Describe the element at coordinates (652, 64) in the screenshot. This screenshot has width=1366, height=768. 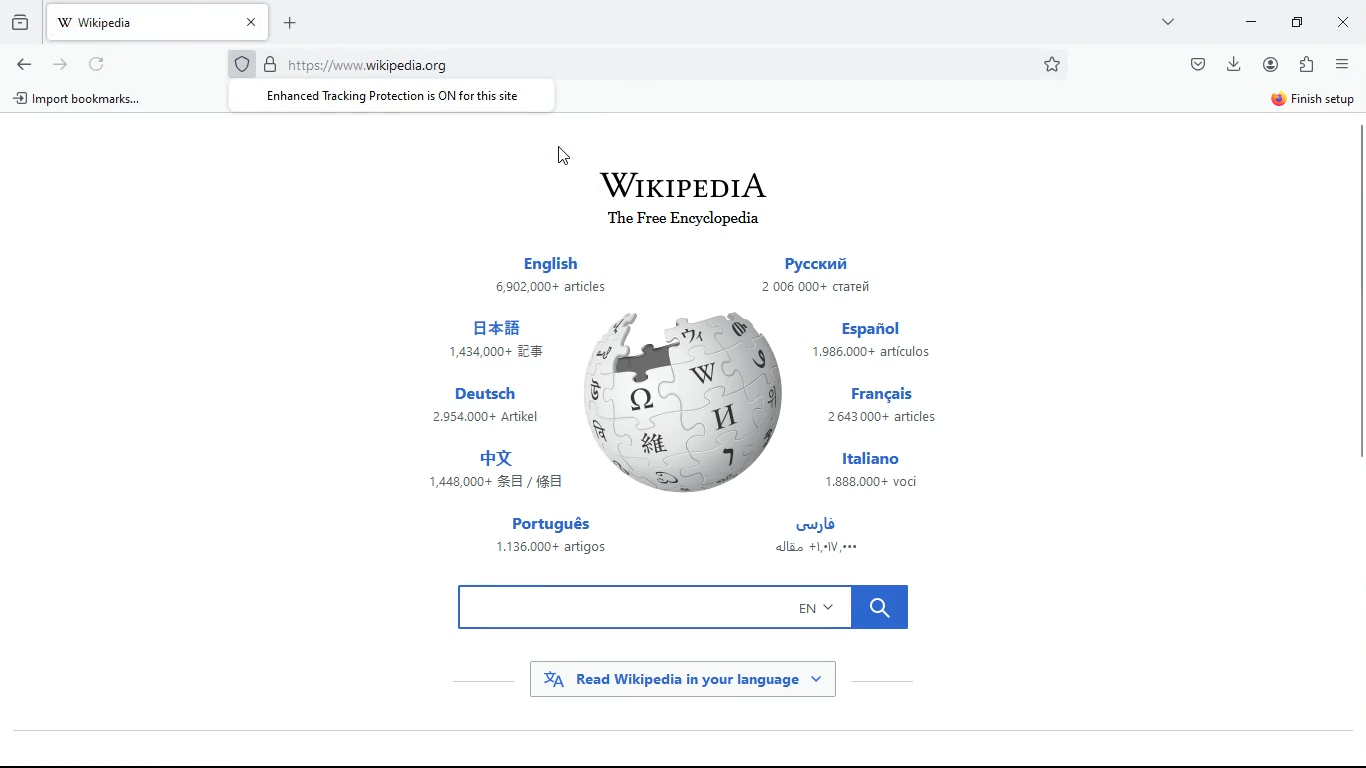
I see `Search bar` at that location.